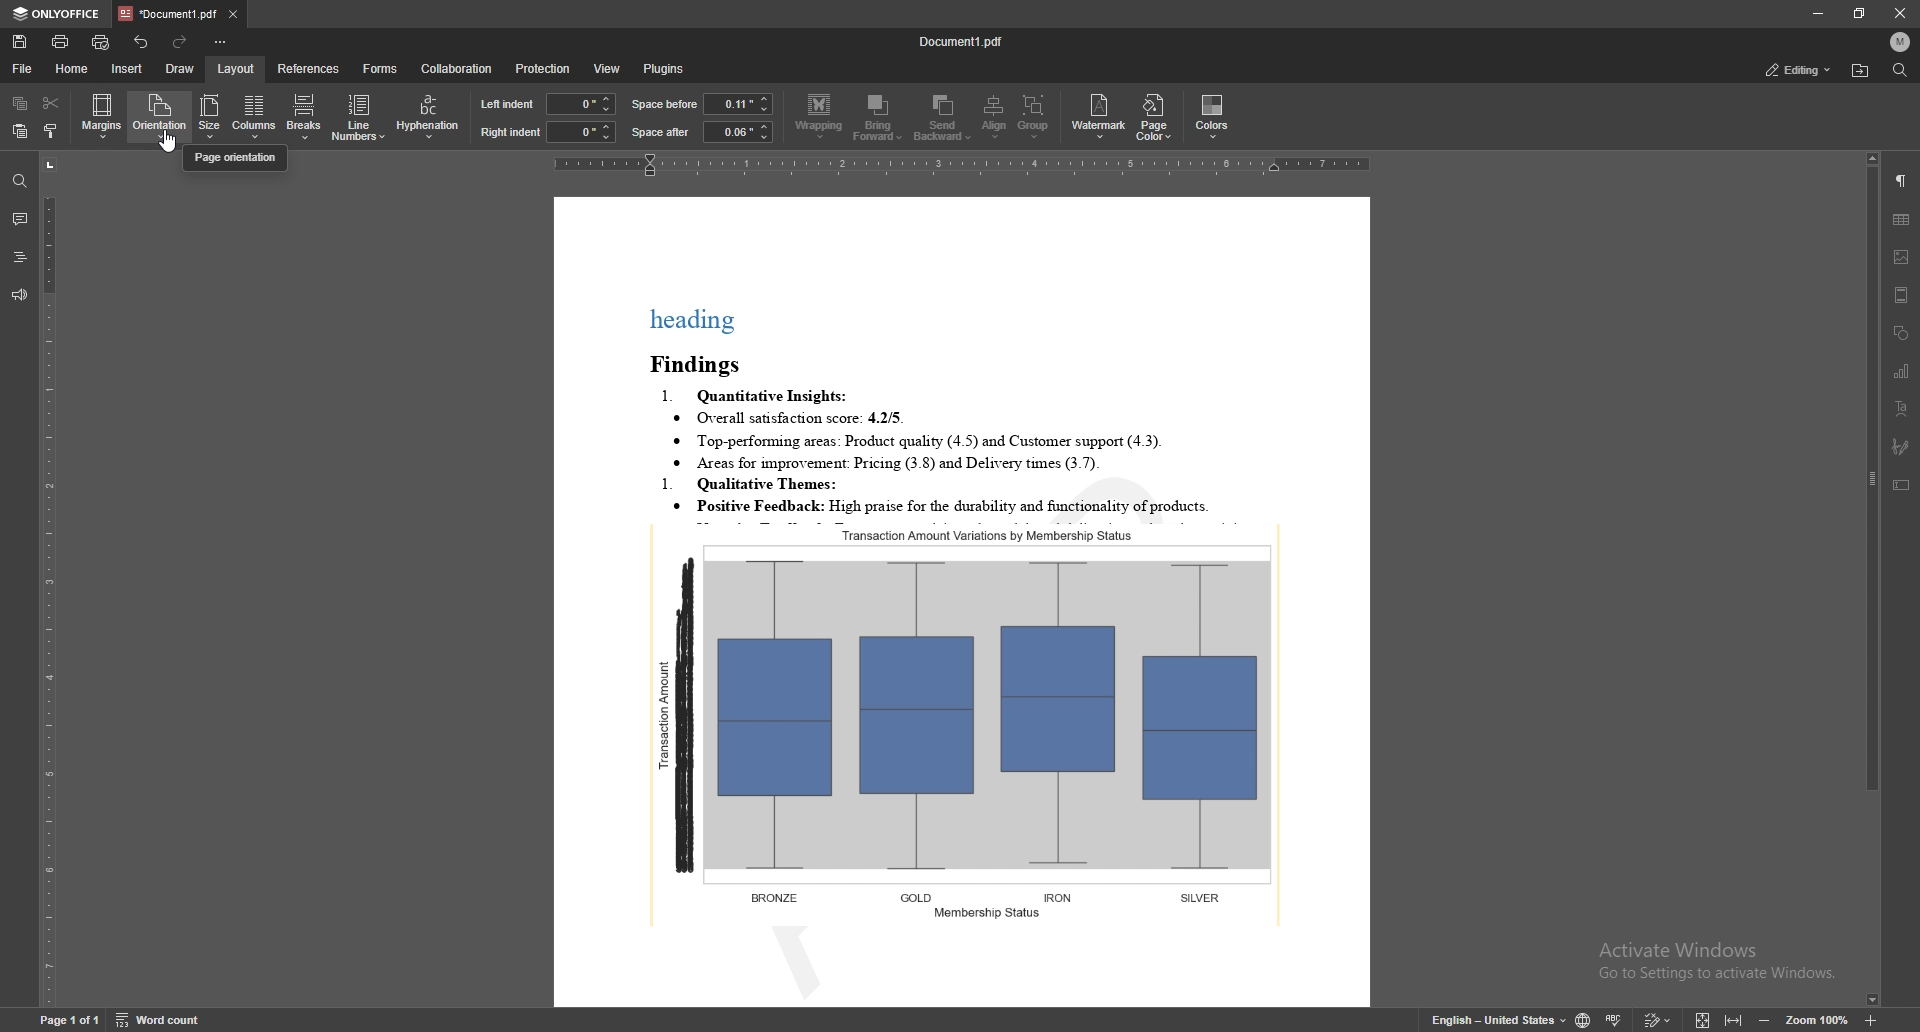  Describe the element at coordinates (178, 41) in the screenshot. I see `redo` at that location.